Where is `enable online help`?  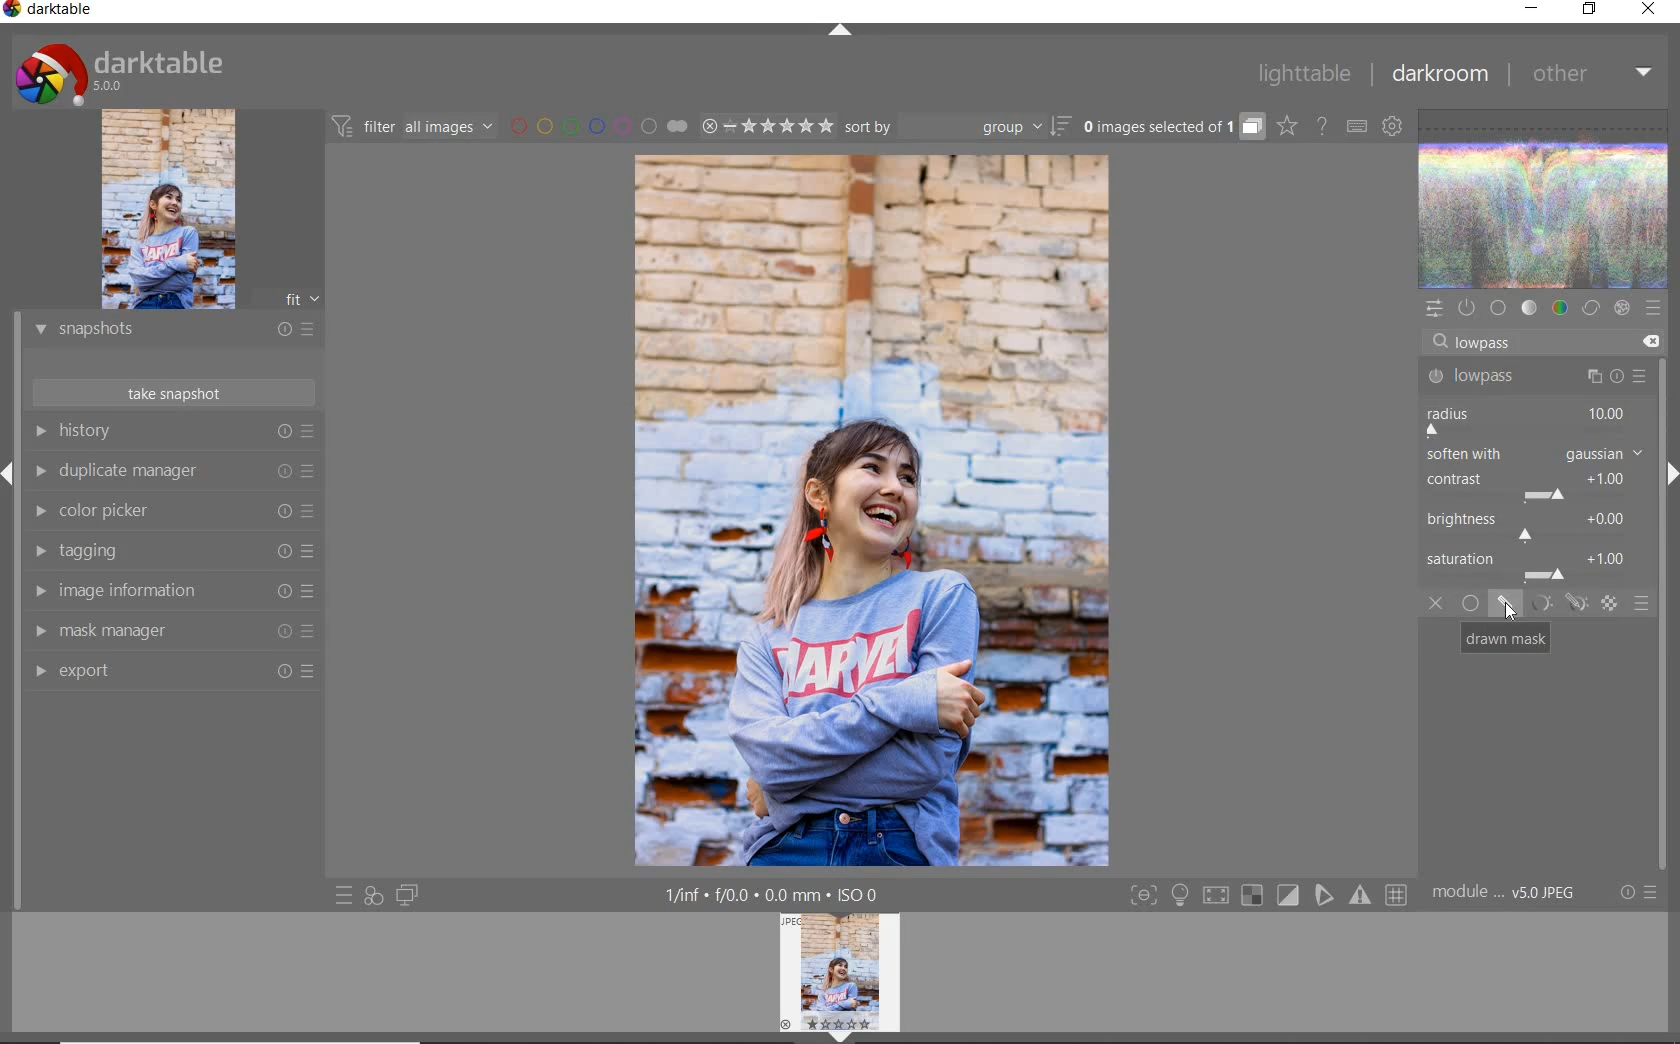
enable online help is located at coordinates (1323, 125).